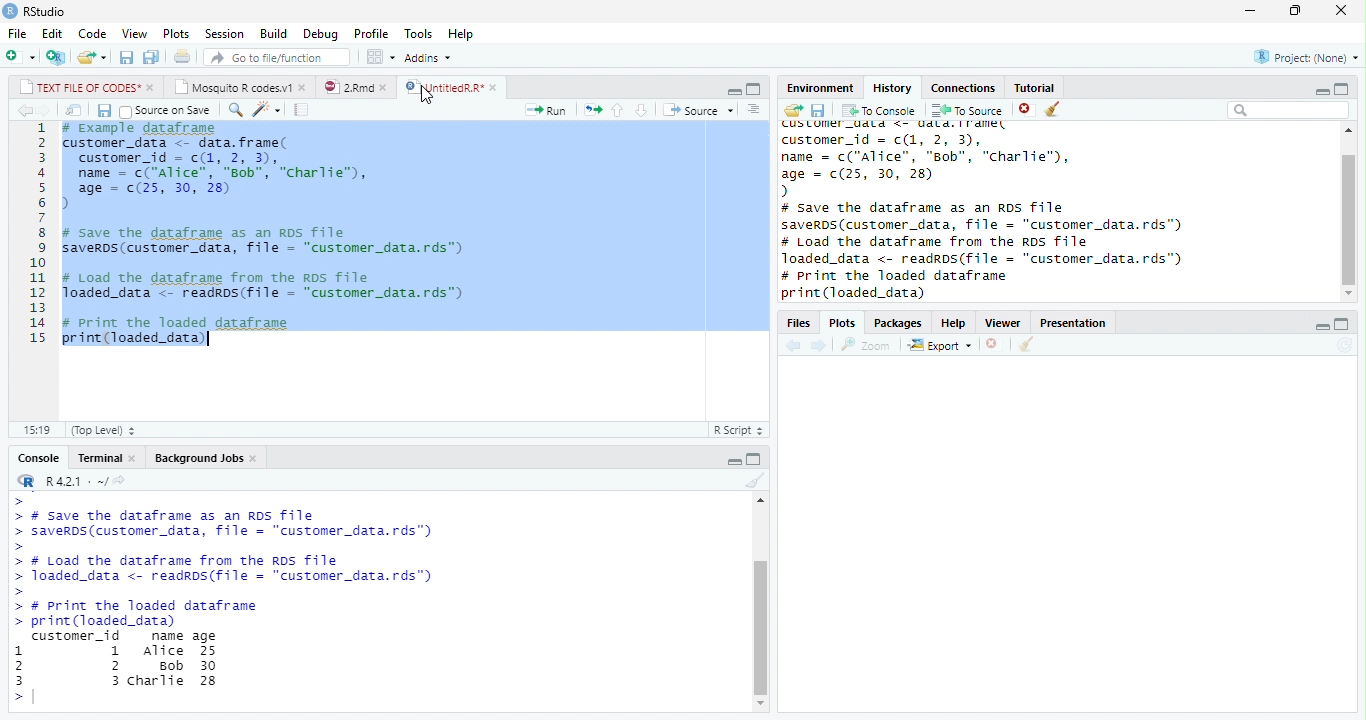 This screenshot has height=720, width=1366. What do you see at coordinates (1342, 323) in the screenshot?
I see `maximize` at bounding box center [1342, 323].